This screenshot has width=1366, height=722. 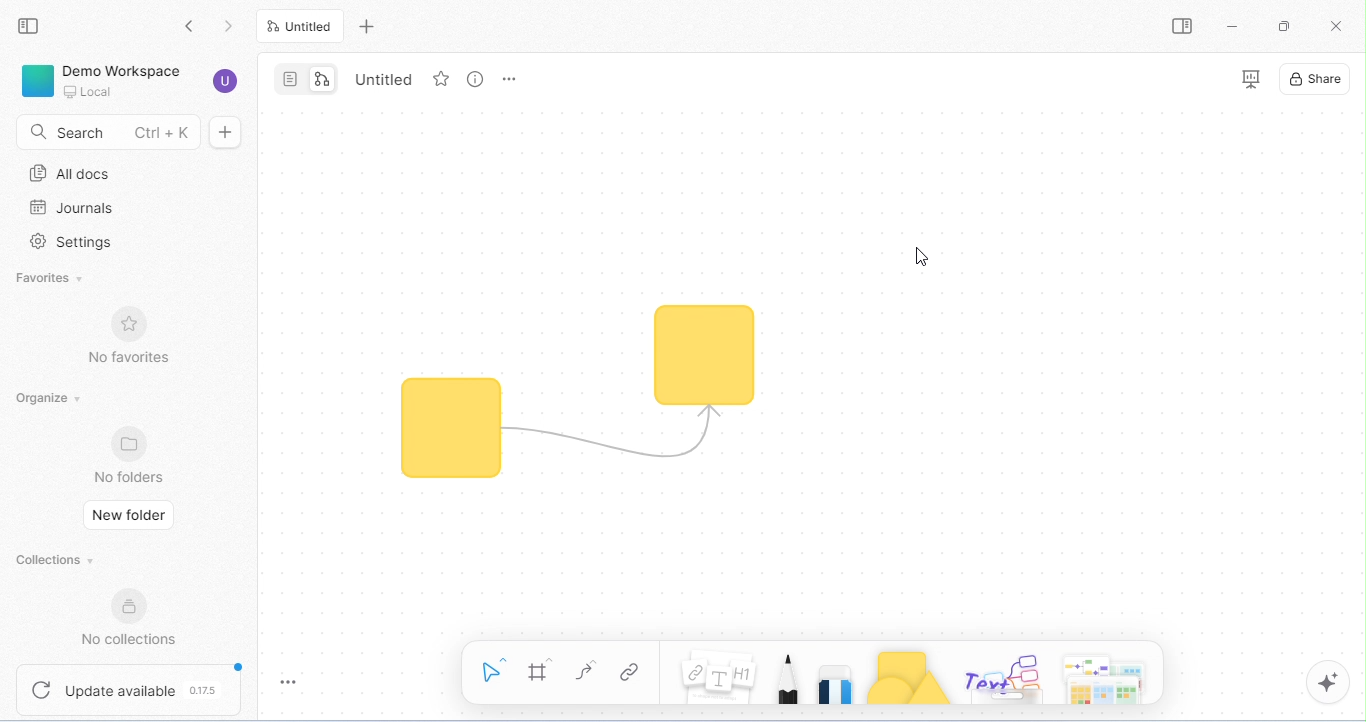 What do you see at coordinates (386, 80) in the screenshot?
I see `Untitled` at bounding box center [386, 80].